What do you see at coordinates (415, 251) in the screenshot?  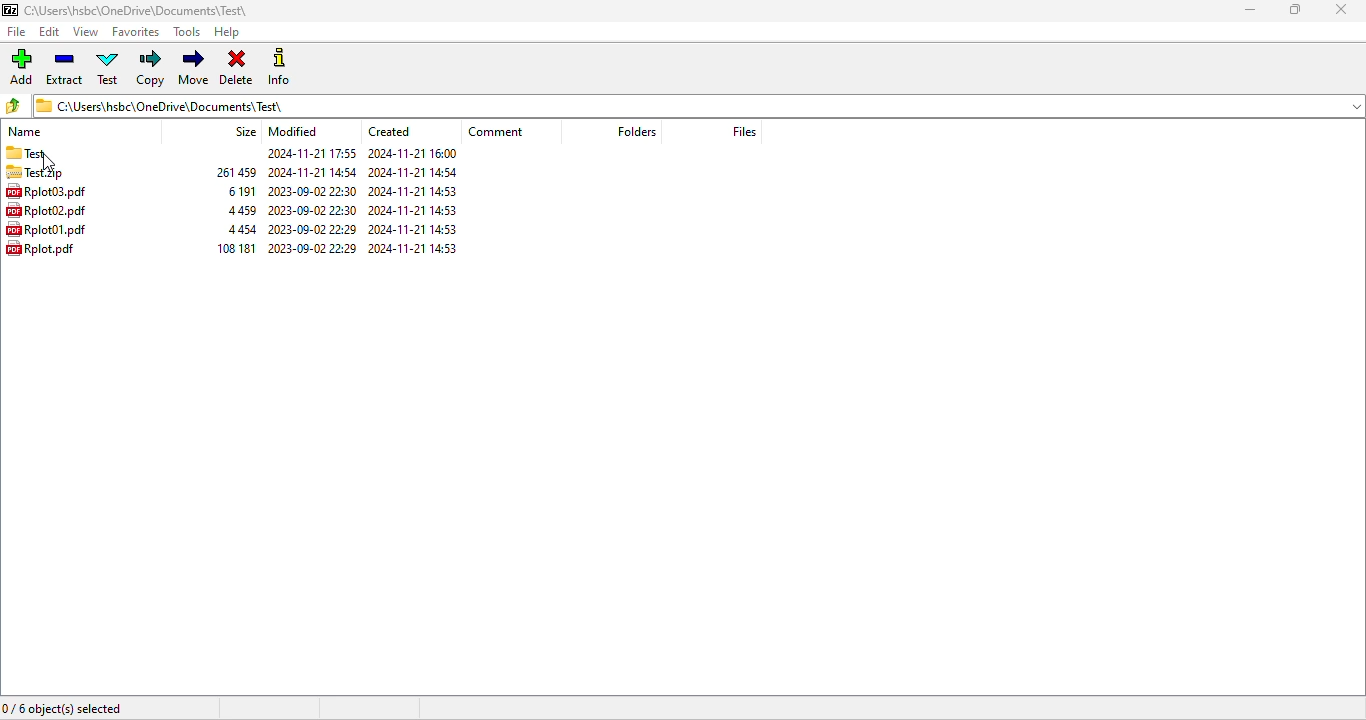 I see `2024-11-21 14:33` at bounding box center [415, 251].